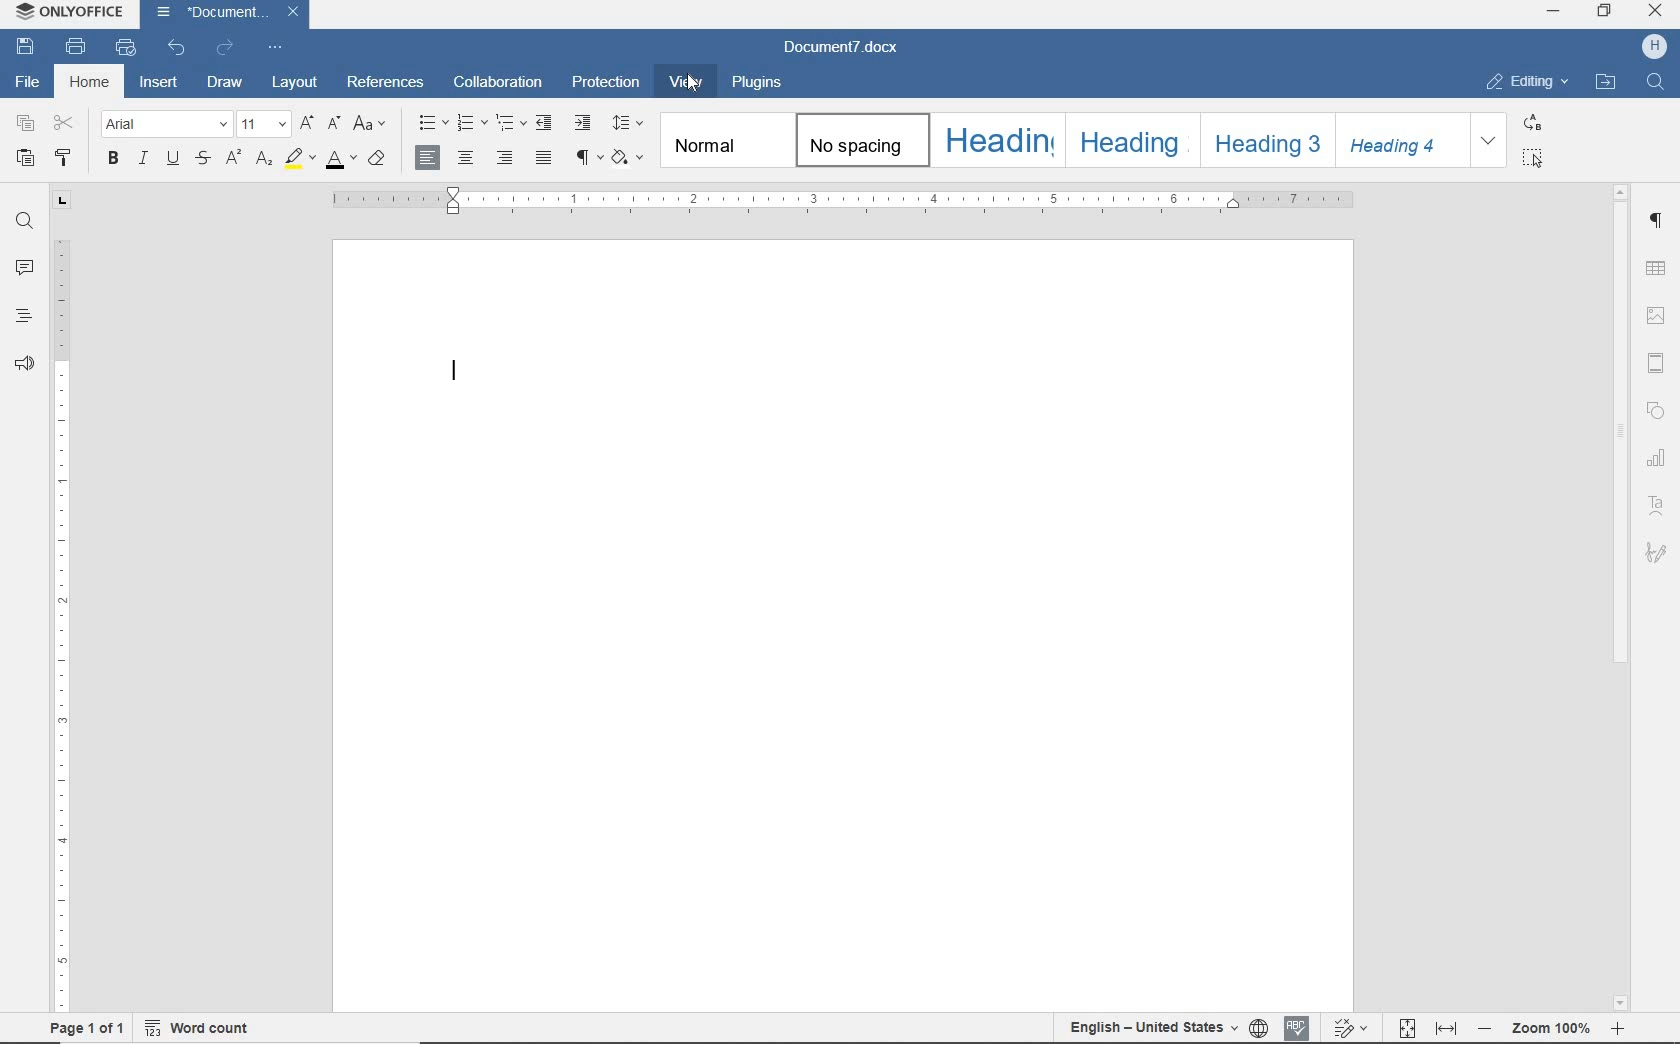  What do you see at coordinates (1657, 268) in the screenshot?
I see `TABLE` at bounding box center [1657, 268].